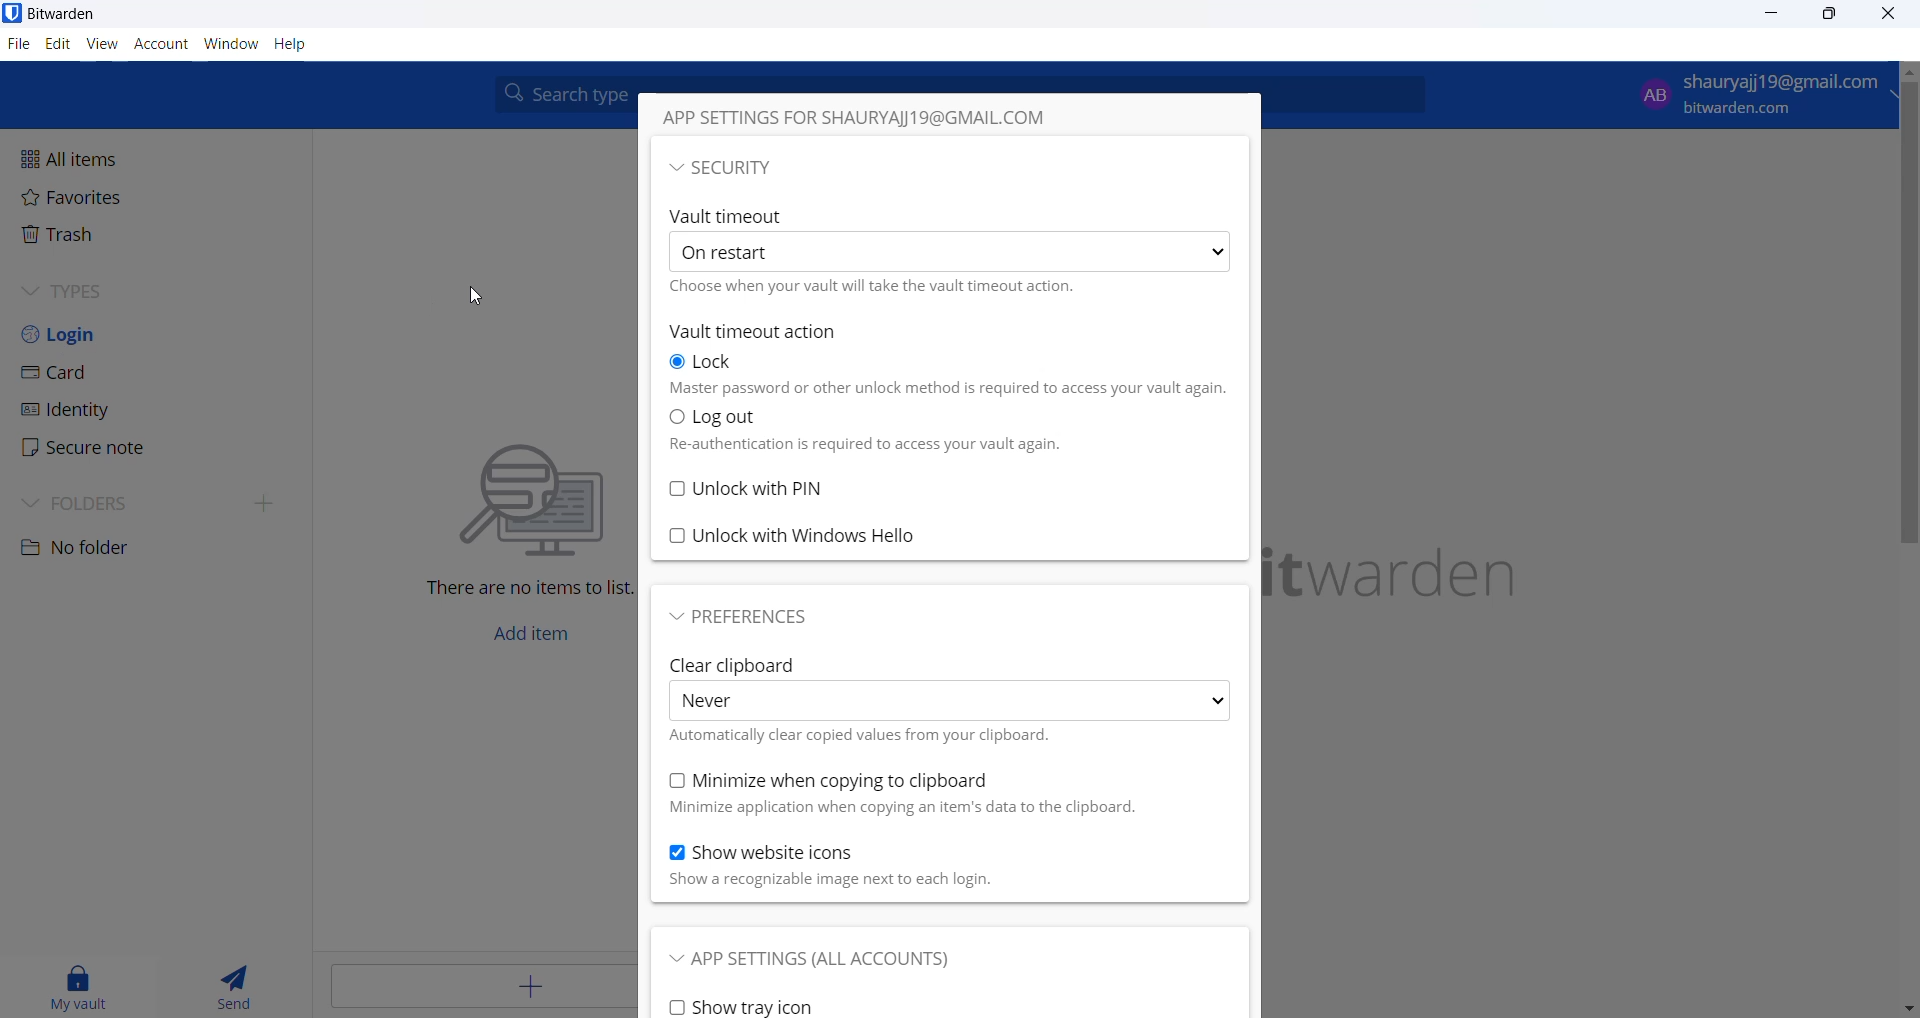 This screenshot has width=1920, height=1018. I want to click on clear clipboard, so click(747, 665).